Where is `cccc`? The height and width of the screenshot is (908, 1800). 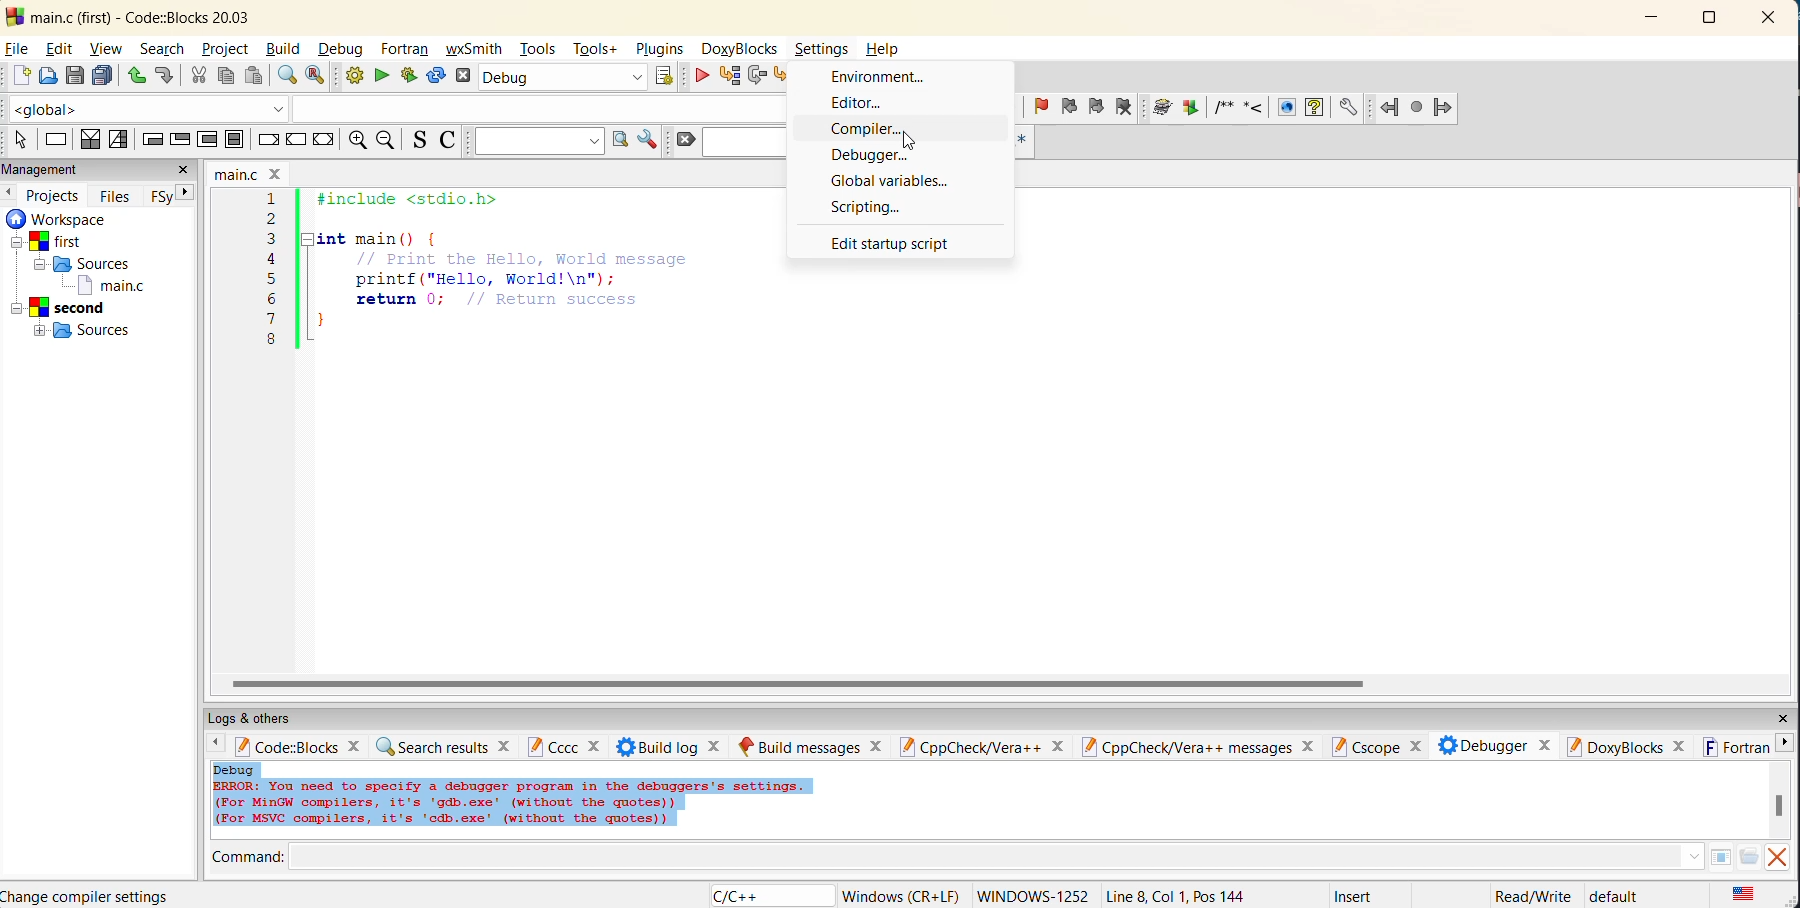 cccc is located at coordinates (565, 746).